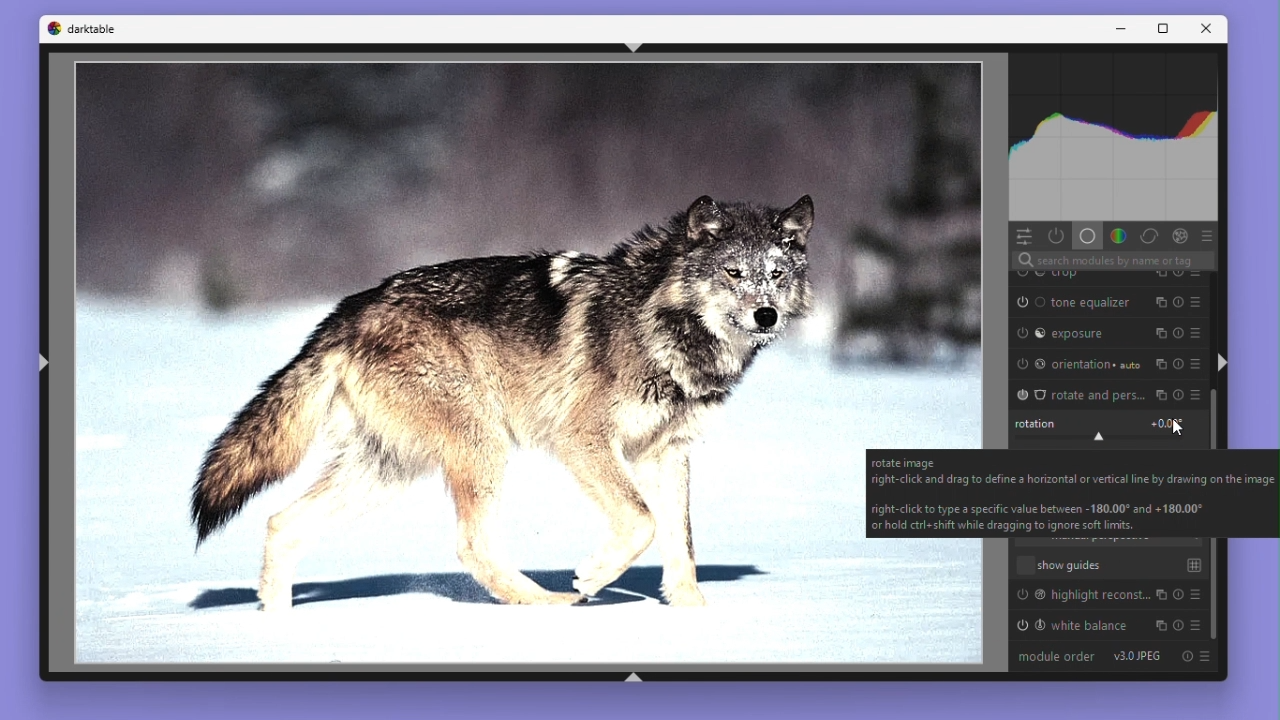 This screenshot has height=720, width=1280. I want to click on Close, so click(1210, 29).